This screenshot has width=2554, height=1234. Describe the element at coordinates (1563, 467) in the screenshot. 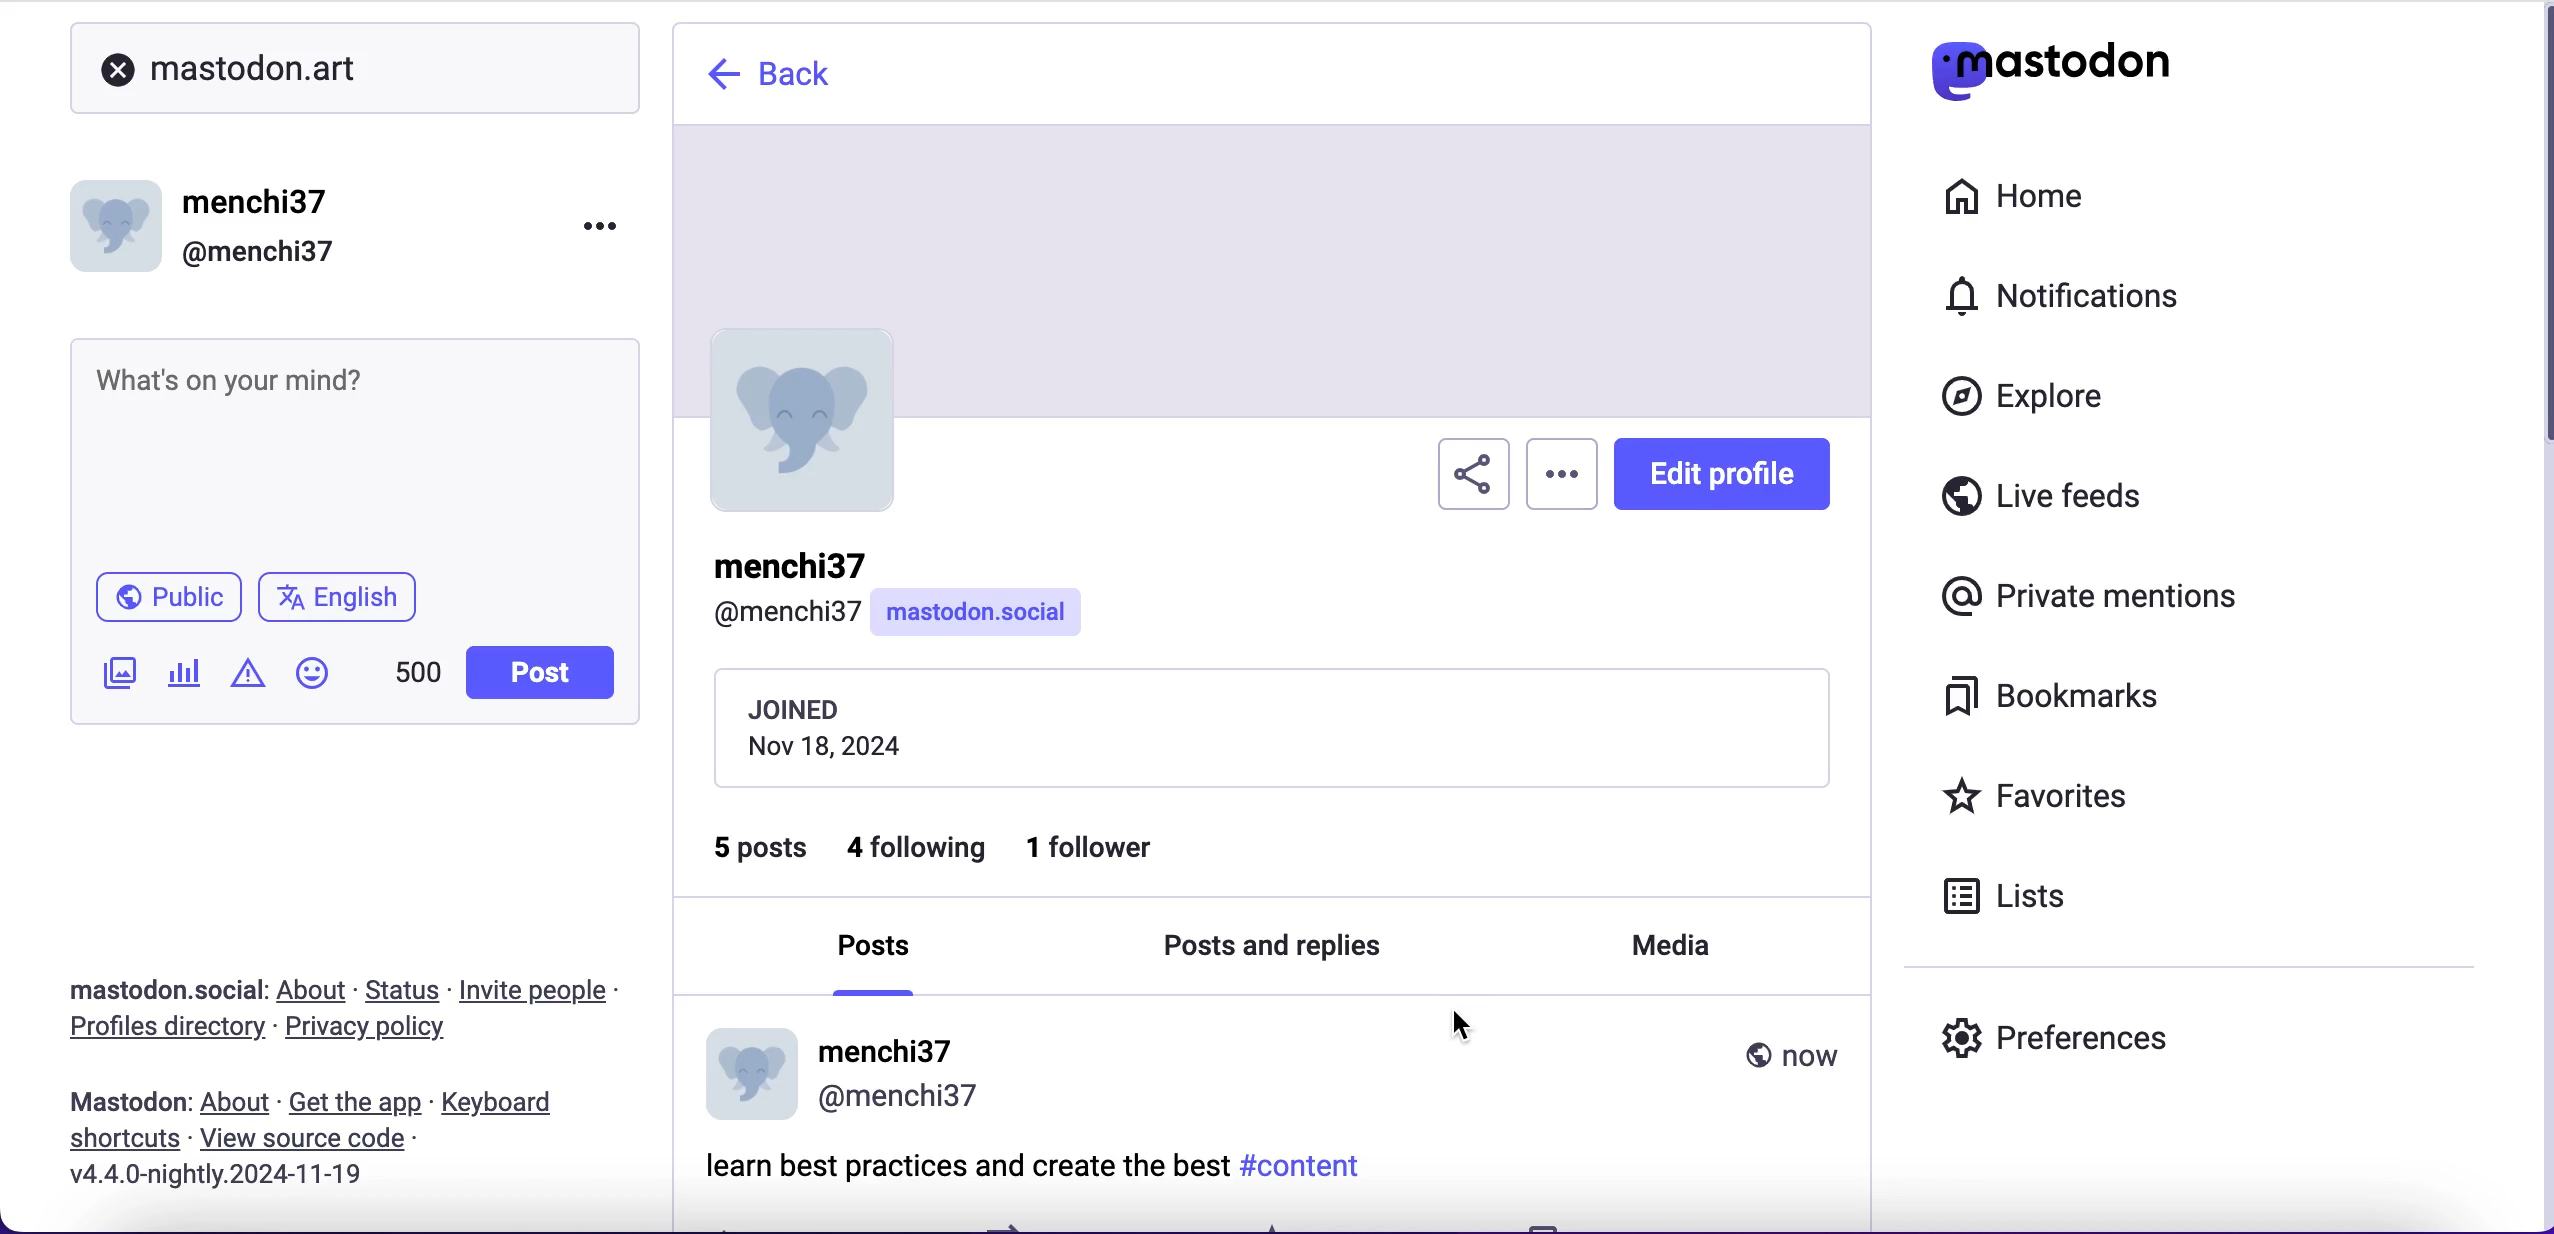

I see `options` at that location.